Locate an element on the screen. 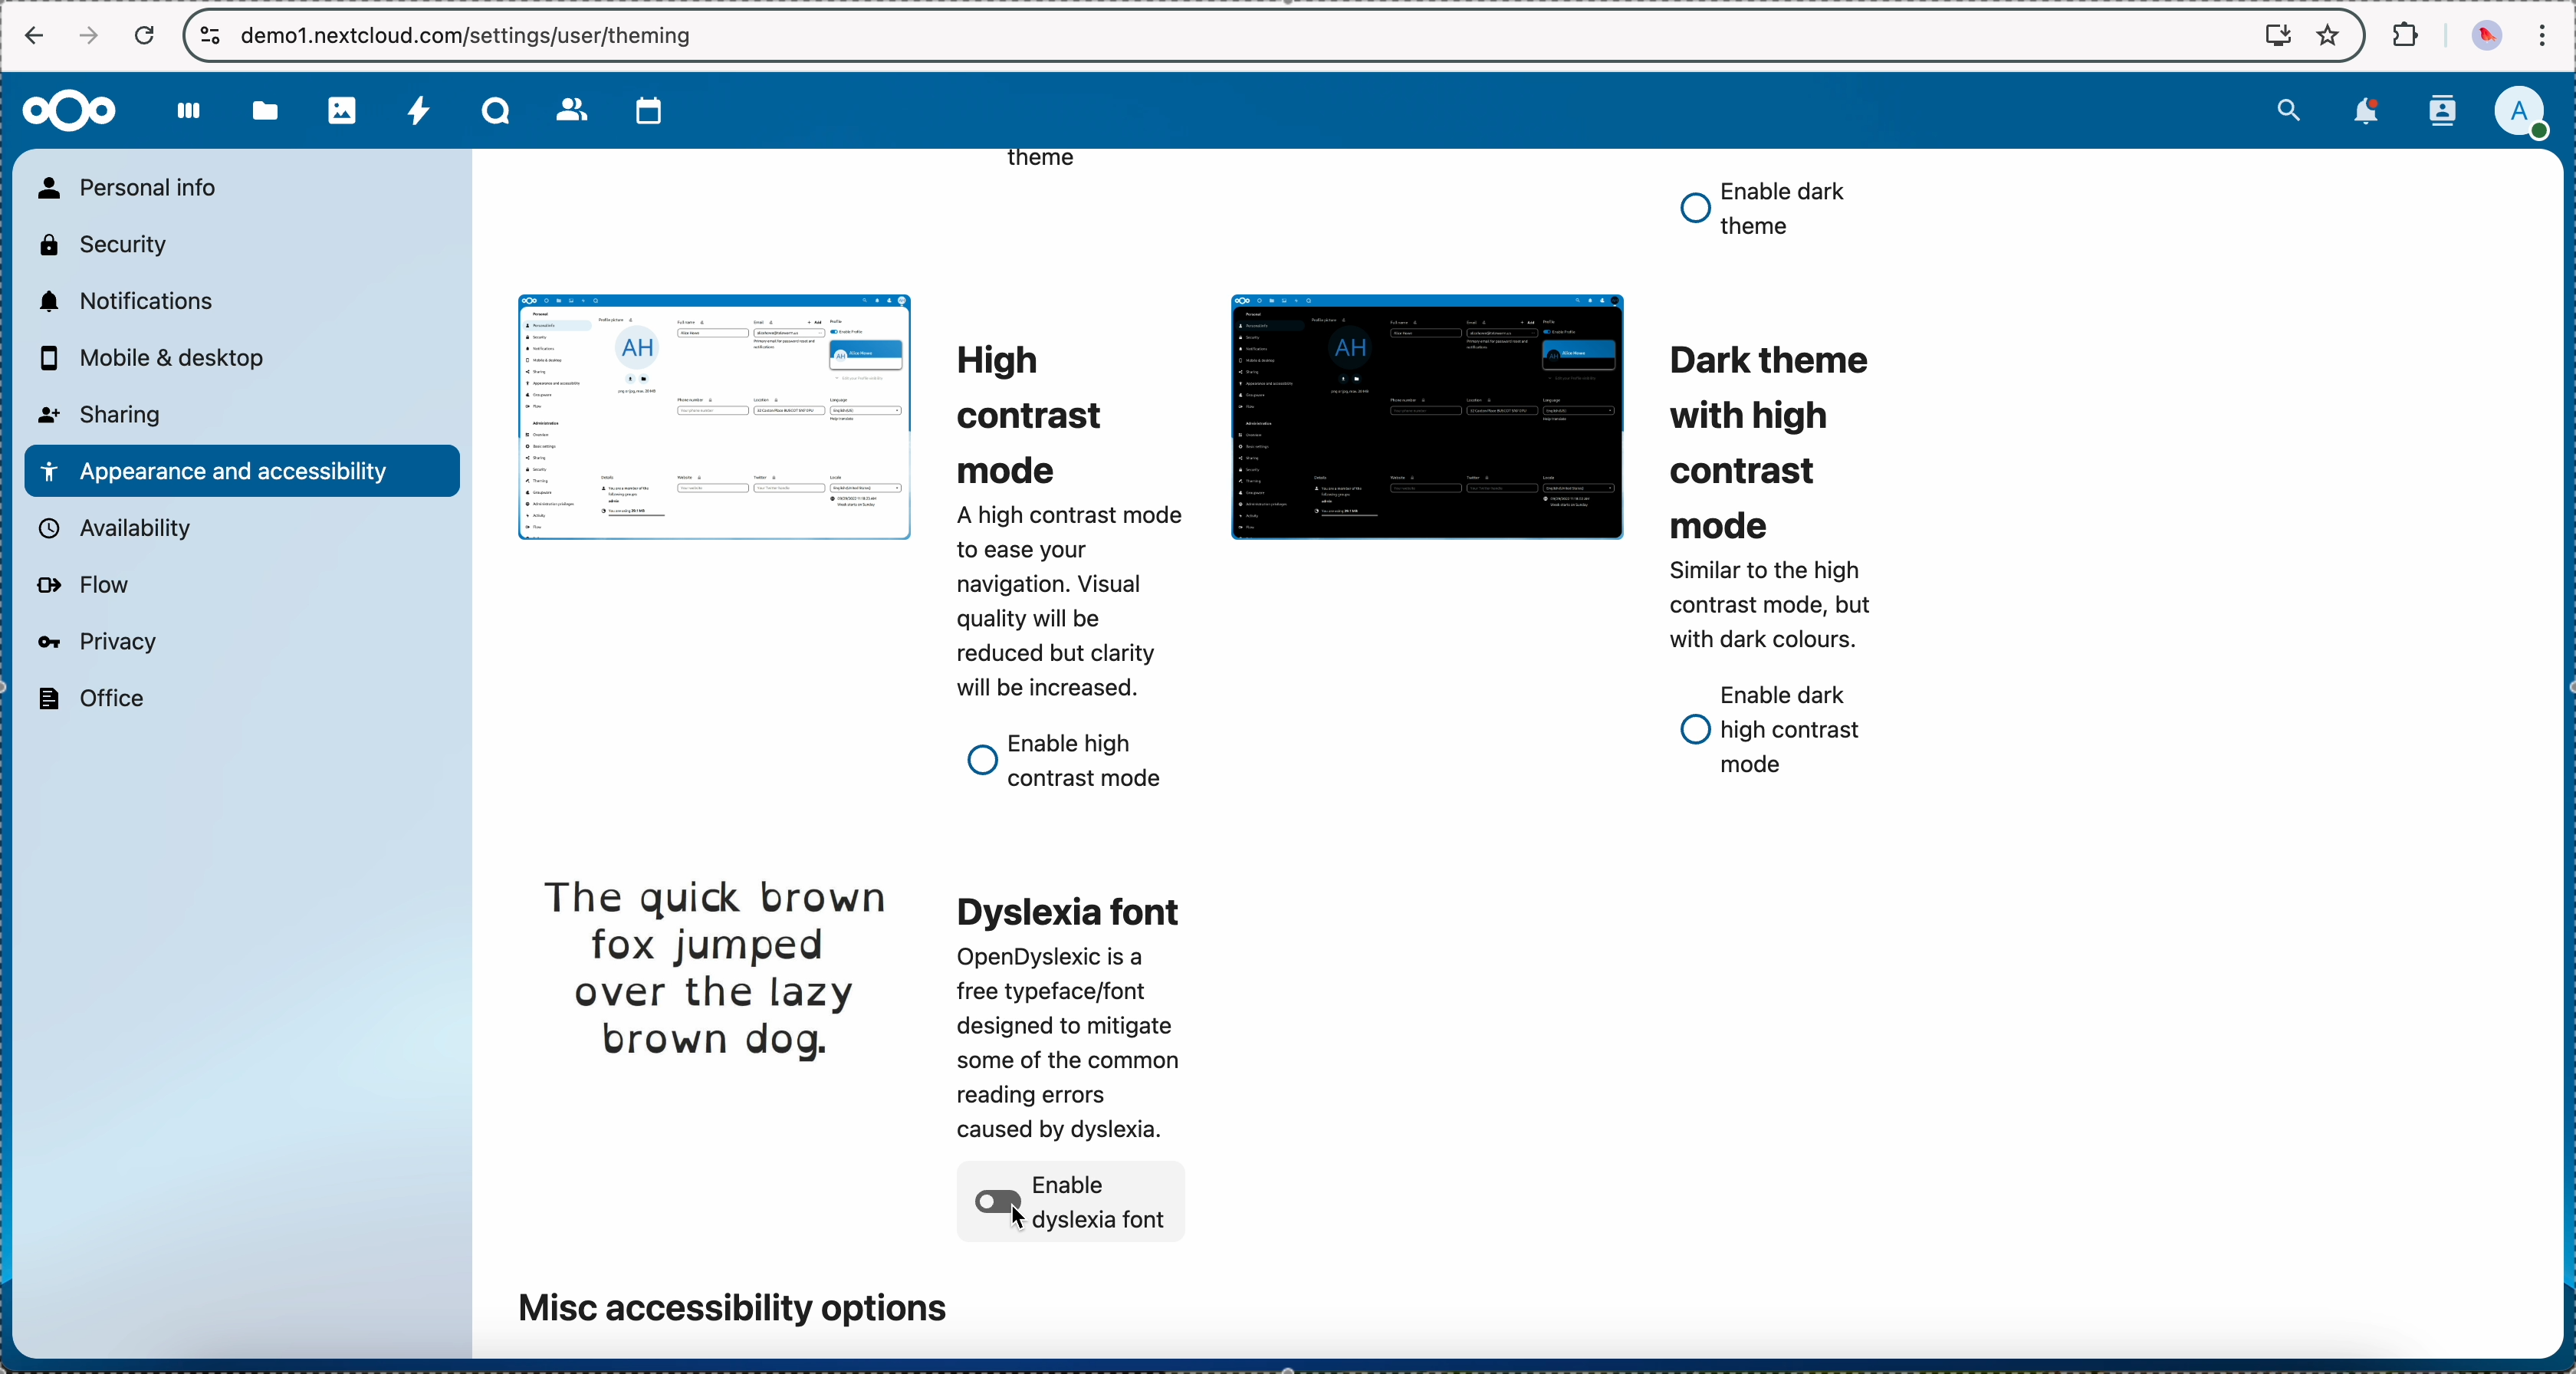 This screenshot has width=2576, height=1374. contacts is located at coordinates (2442, 110).